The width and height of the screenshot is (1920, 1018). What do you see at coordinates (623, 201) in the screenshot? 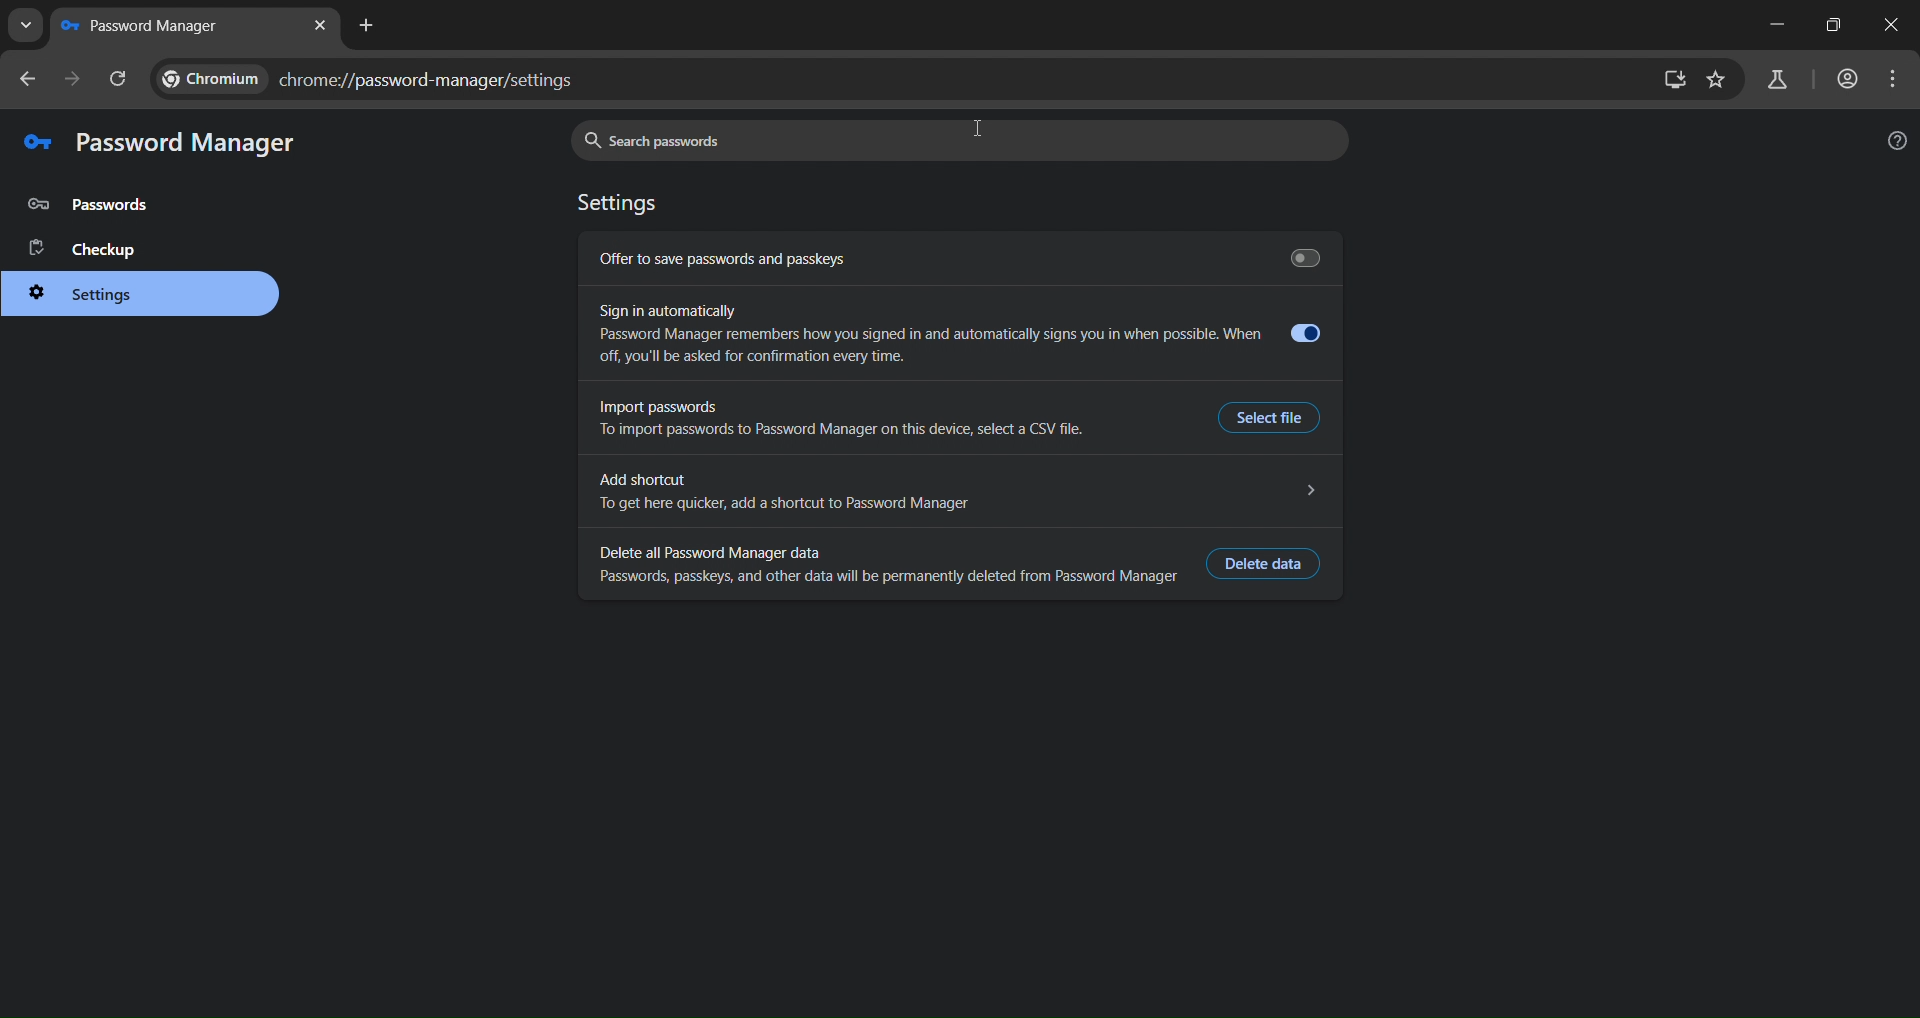
I see `settings` at bounding box center [623, 201].